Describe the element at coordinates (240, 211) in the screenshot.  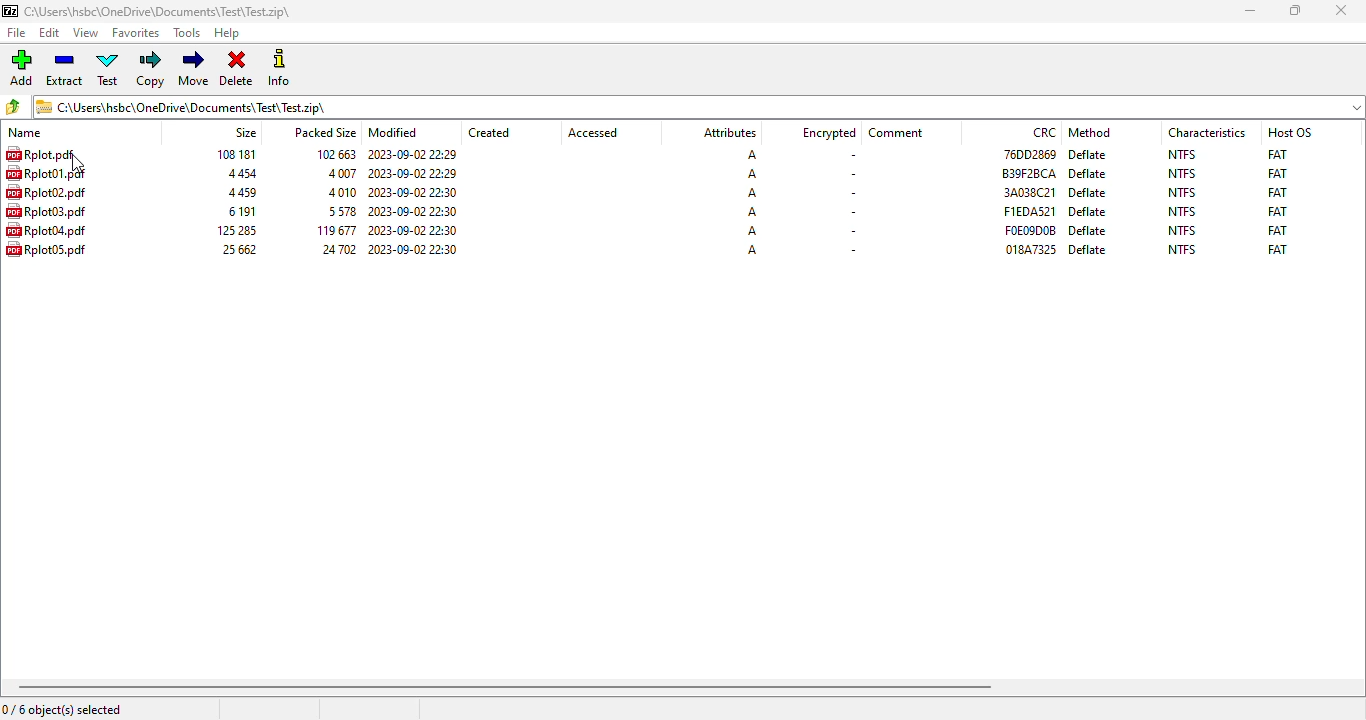
I see `size` at that location.